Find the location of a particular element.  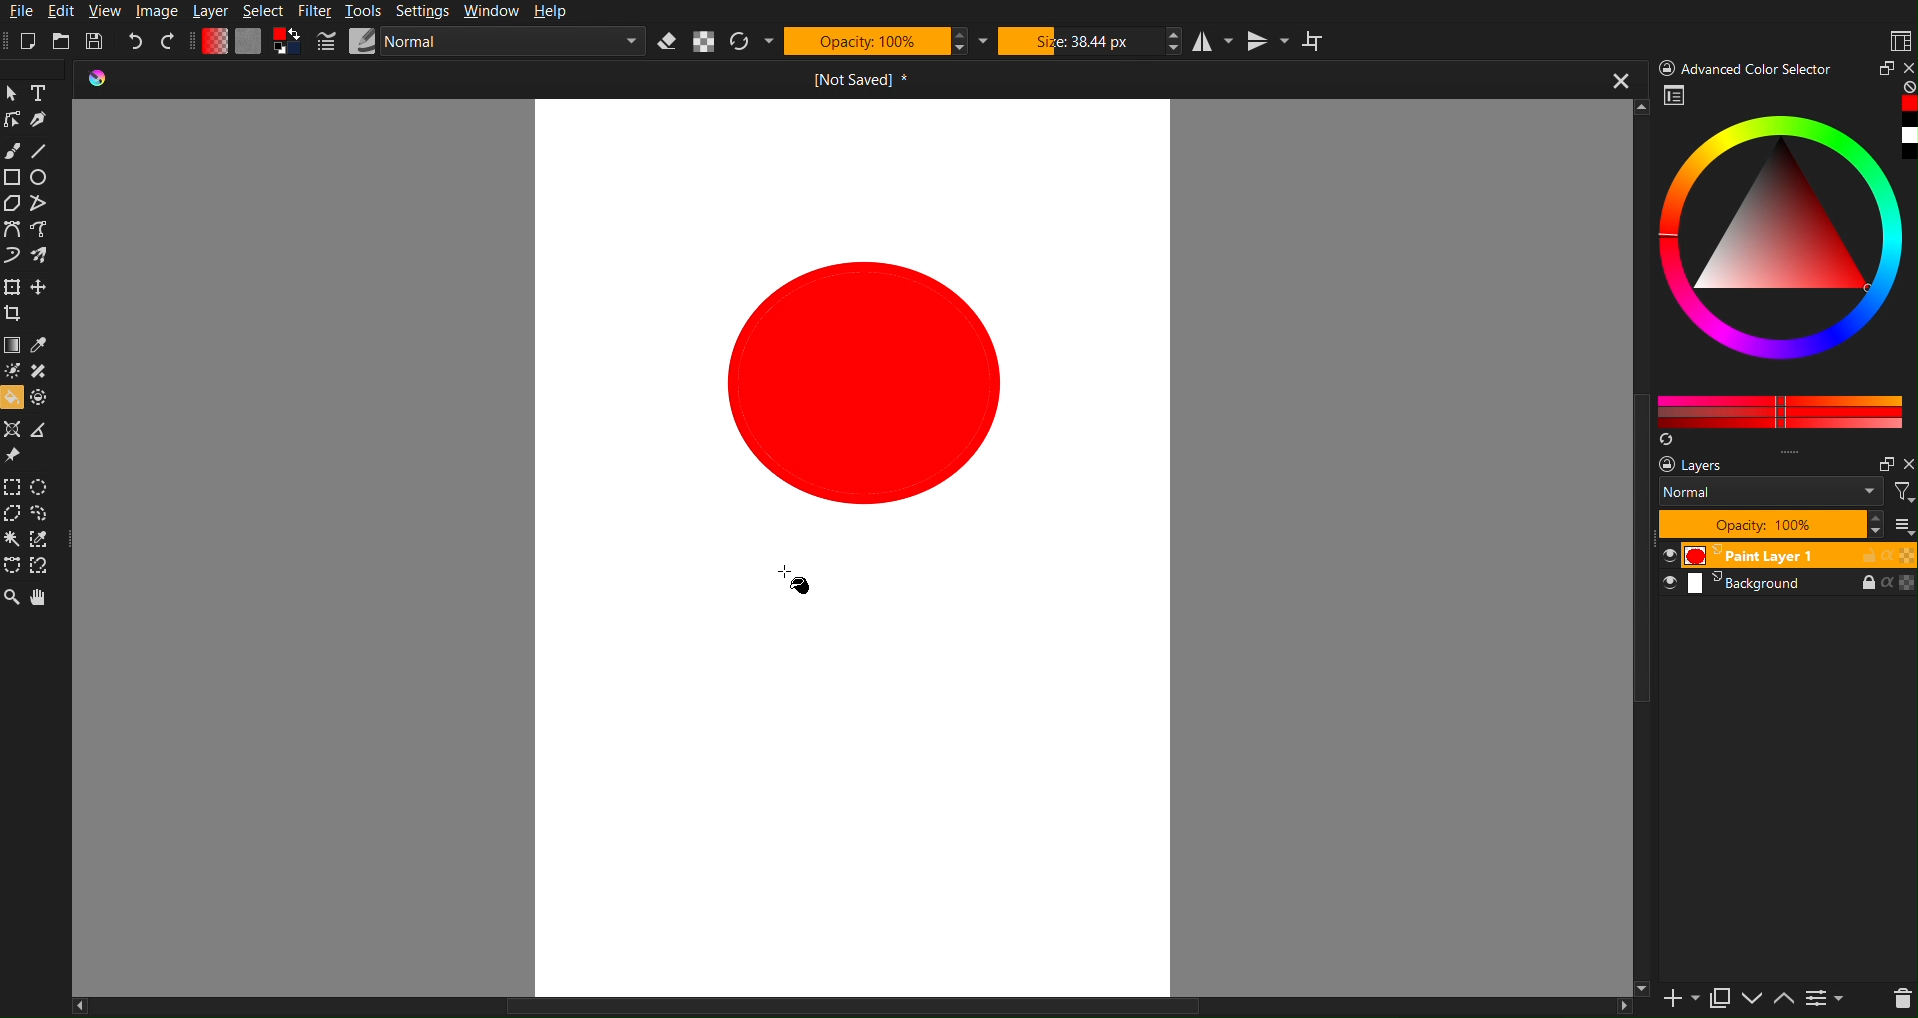

Move Down is located at coordinates (1789, 1001).